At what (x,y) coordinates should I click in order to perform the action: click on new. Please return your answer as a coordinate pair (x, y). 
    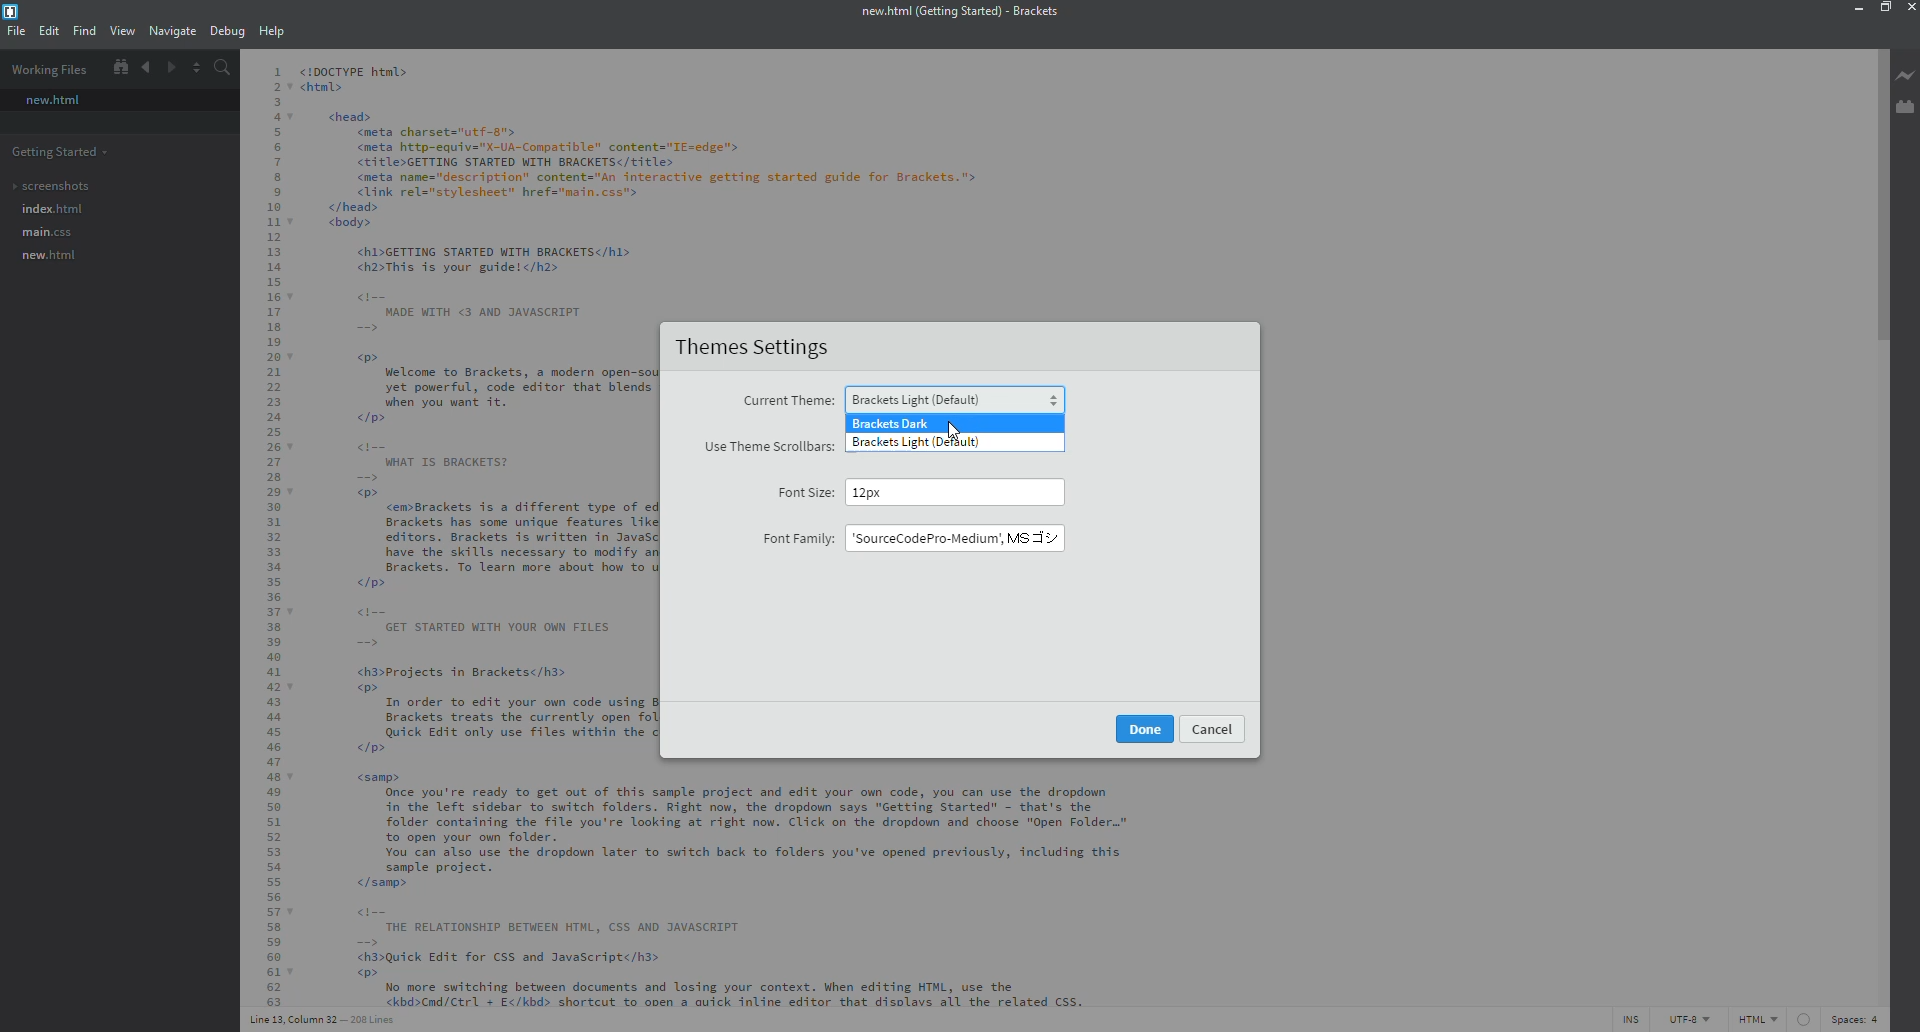
    Looking at the image, I should click on (52, 100).